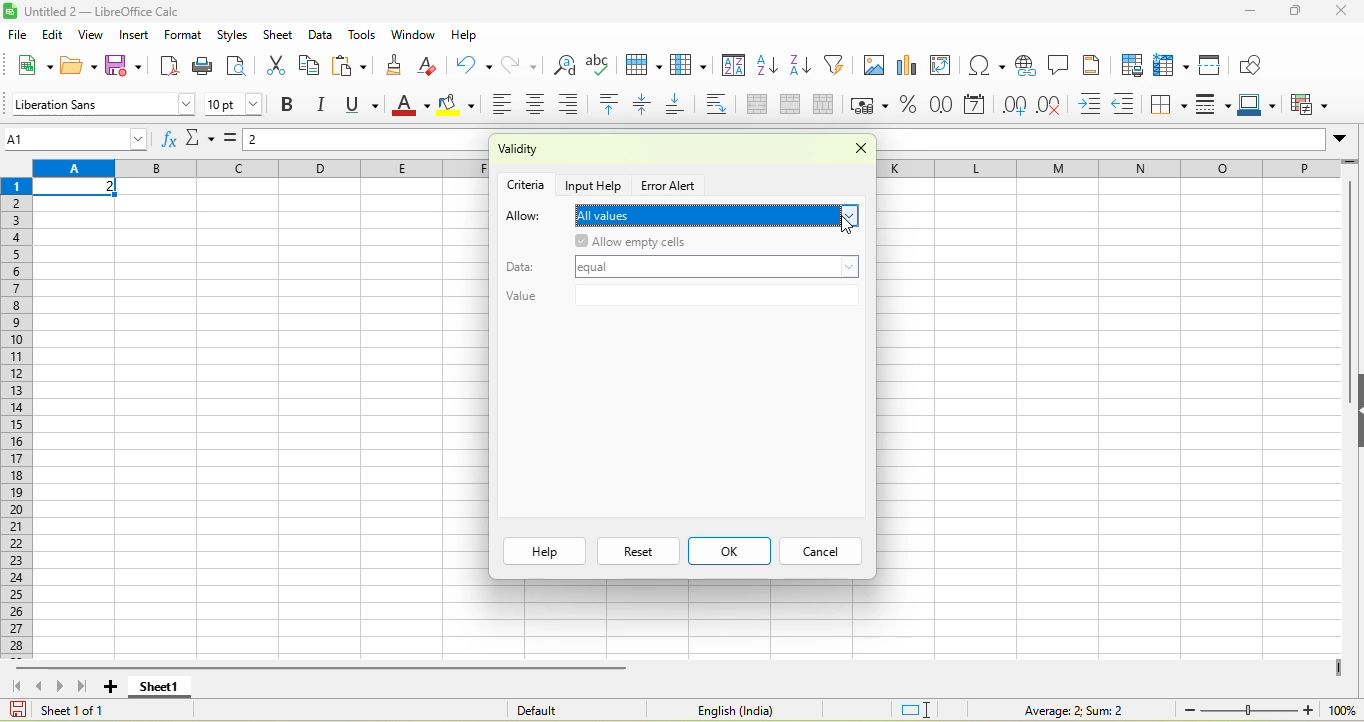 The height and width of the screenshot is (722, 1364). I want to click on value, so click(680, 298).